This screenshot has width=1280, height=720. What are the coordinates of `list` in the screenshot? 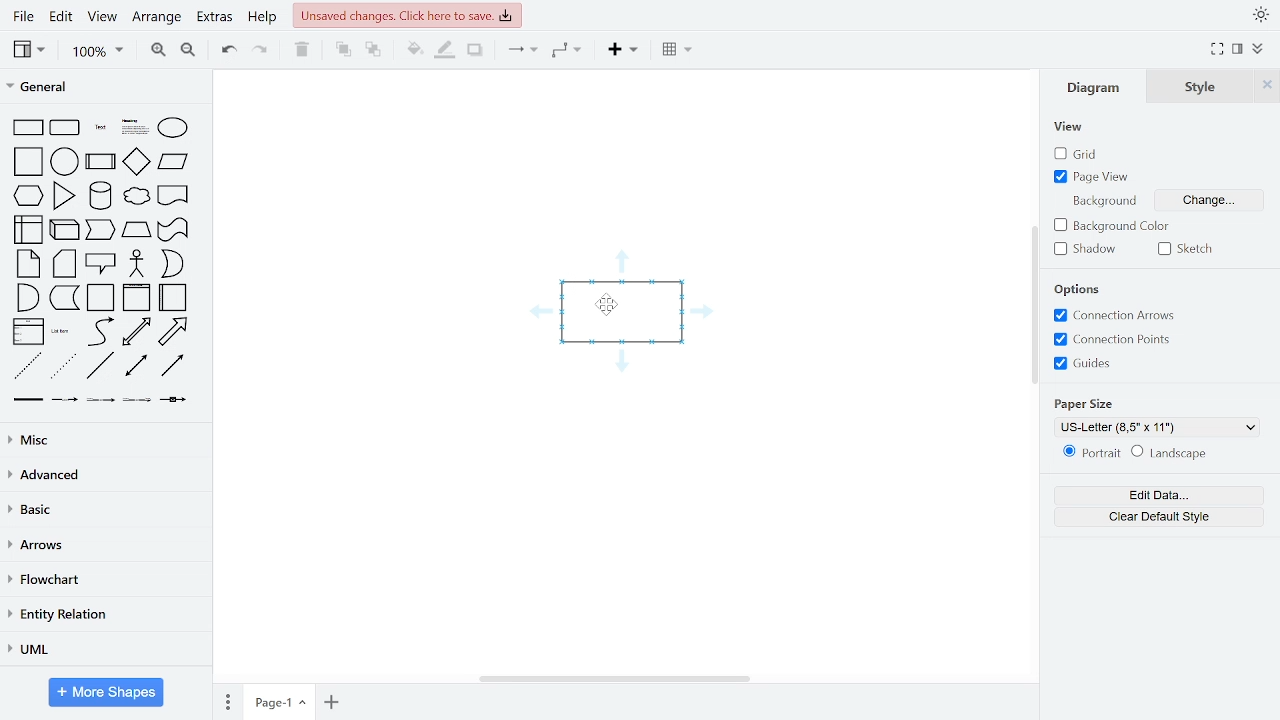 It's located at (27, 333).